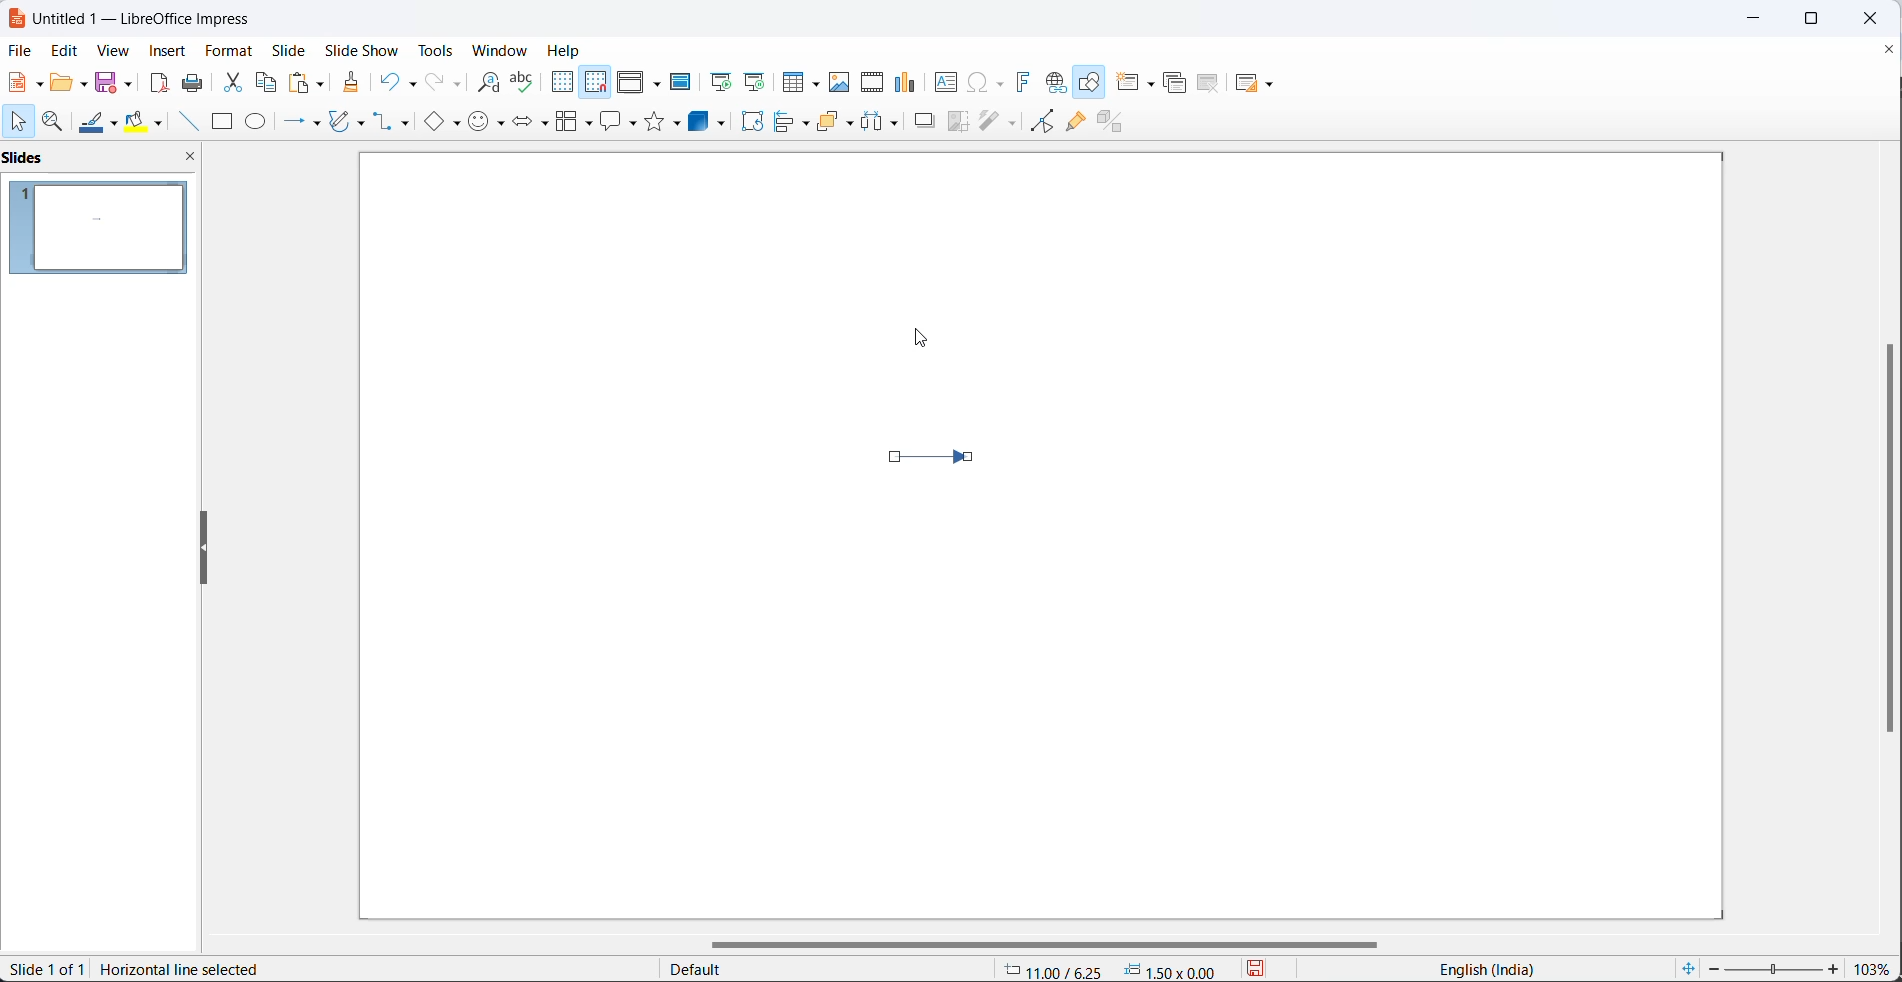  I want to click on line, so click(184, 122).